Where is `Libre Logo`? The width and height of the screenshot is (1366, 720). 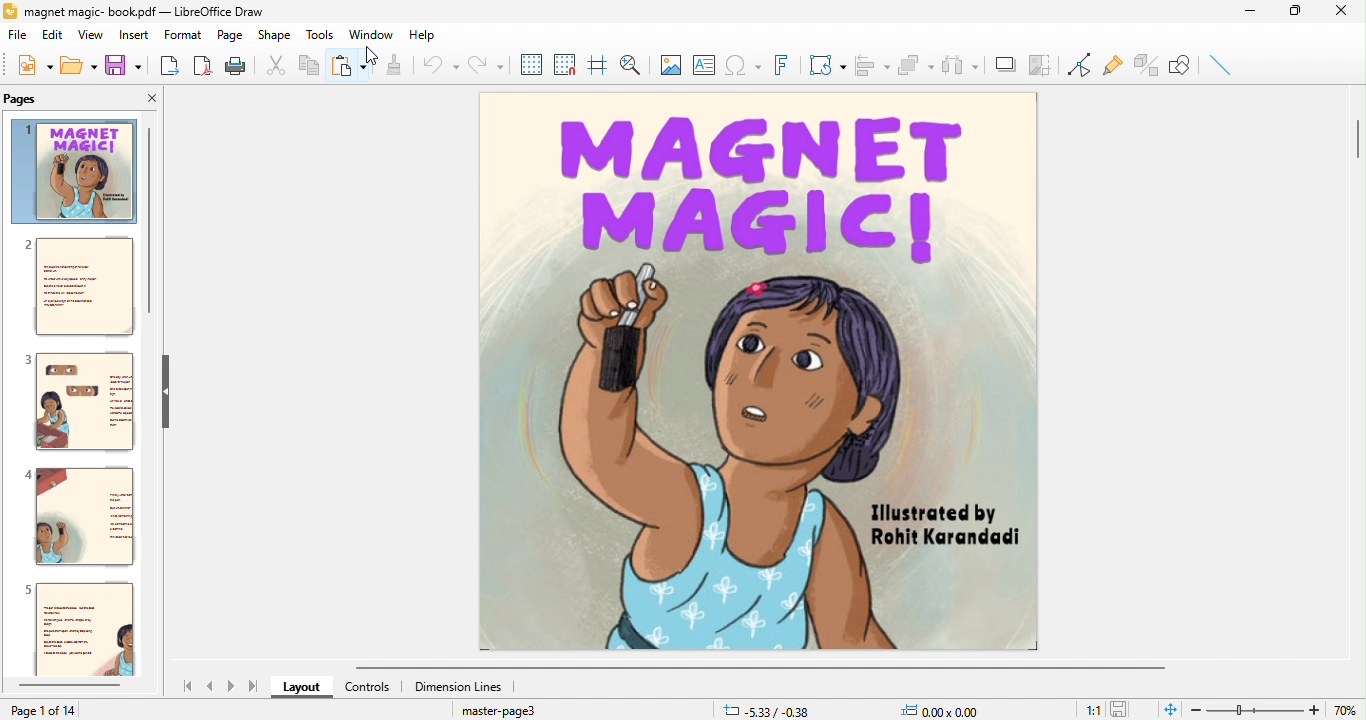 Libre Logo is located at coordinates (10, 12).